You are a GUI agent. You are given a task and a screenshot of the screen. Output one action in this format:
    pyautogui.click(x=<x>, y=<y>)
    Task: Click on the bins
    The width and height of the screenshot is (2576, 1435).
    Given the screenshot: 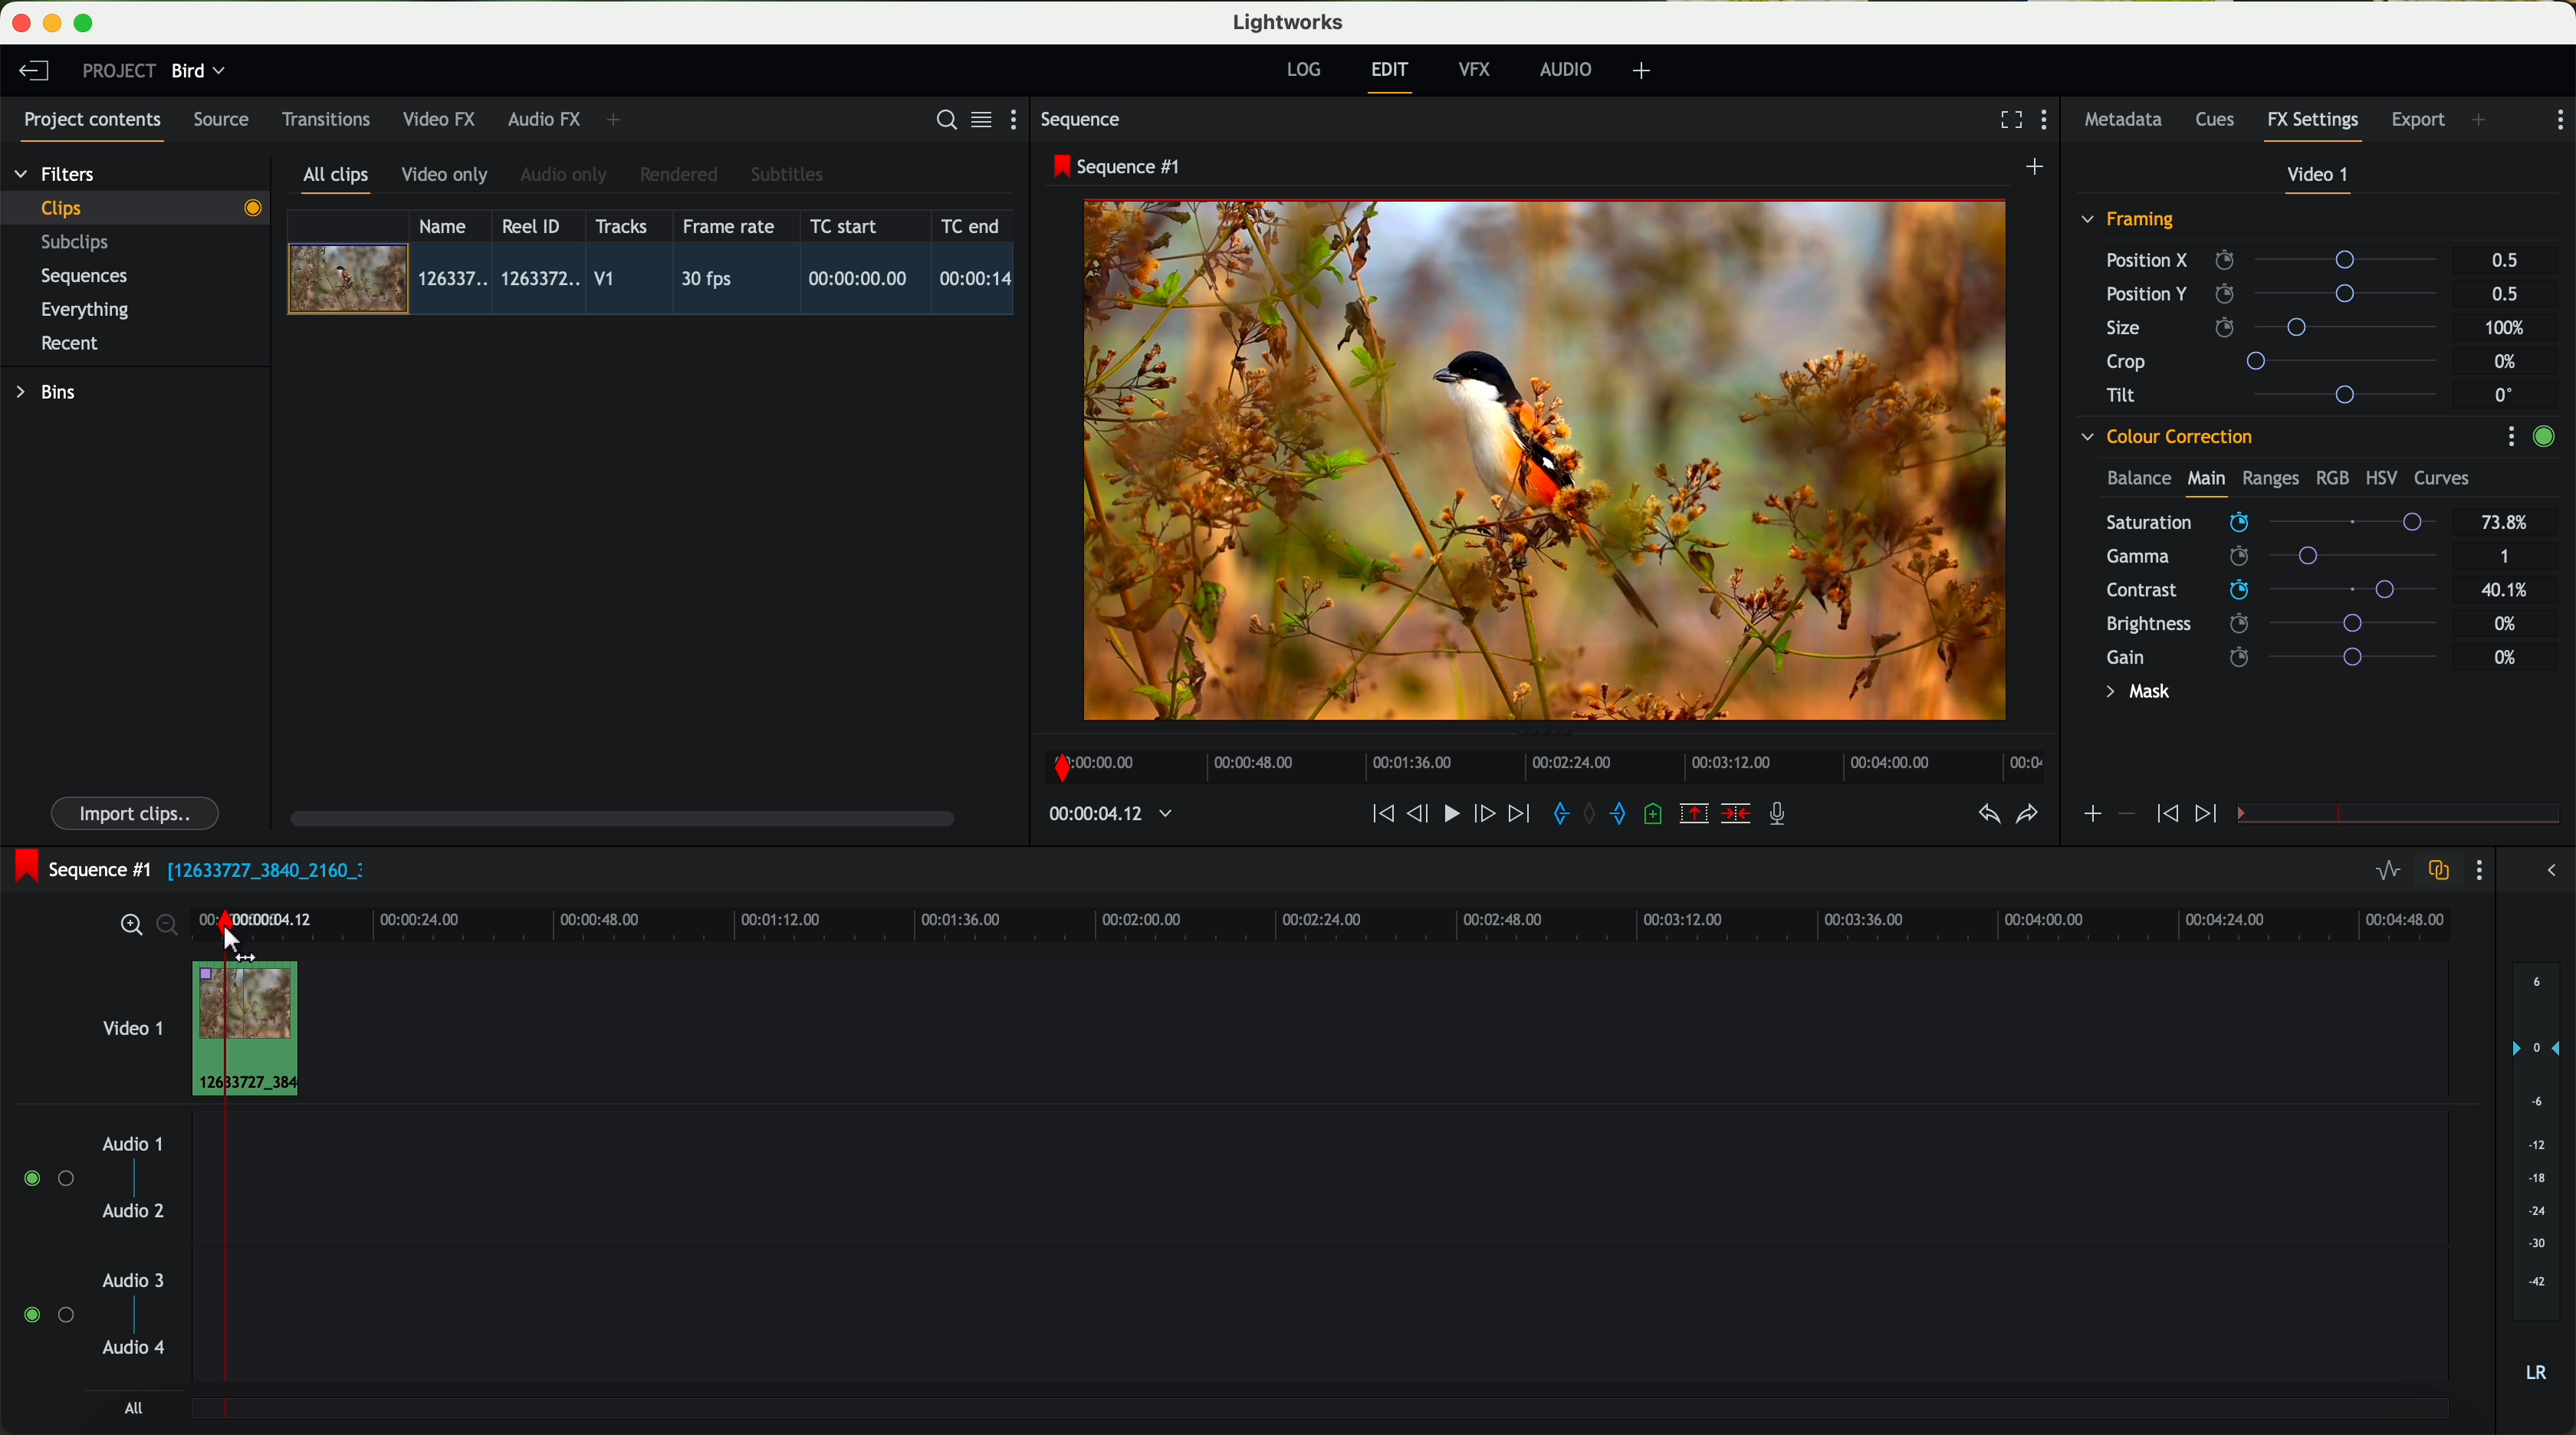 What is the action you would take?
    pyautogui.click(x=49, y=393)
    